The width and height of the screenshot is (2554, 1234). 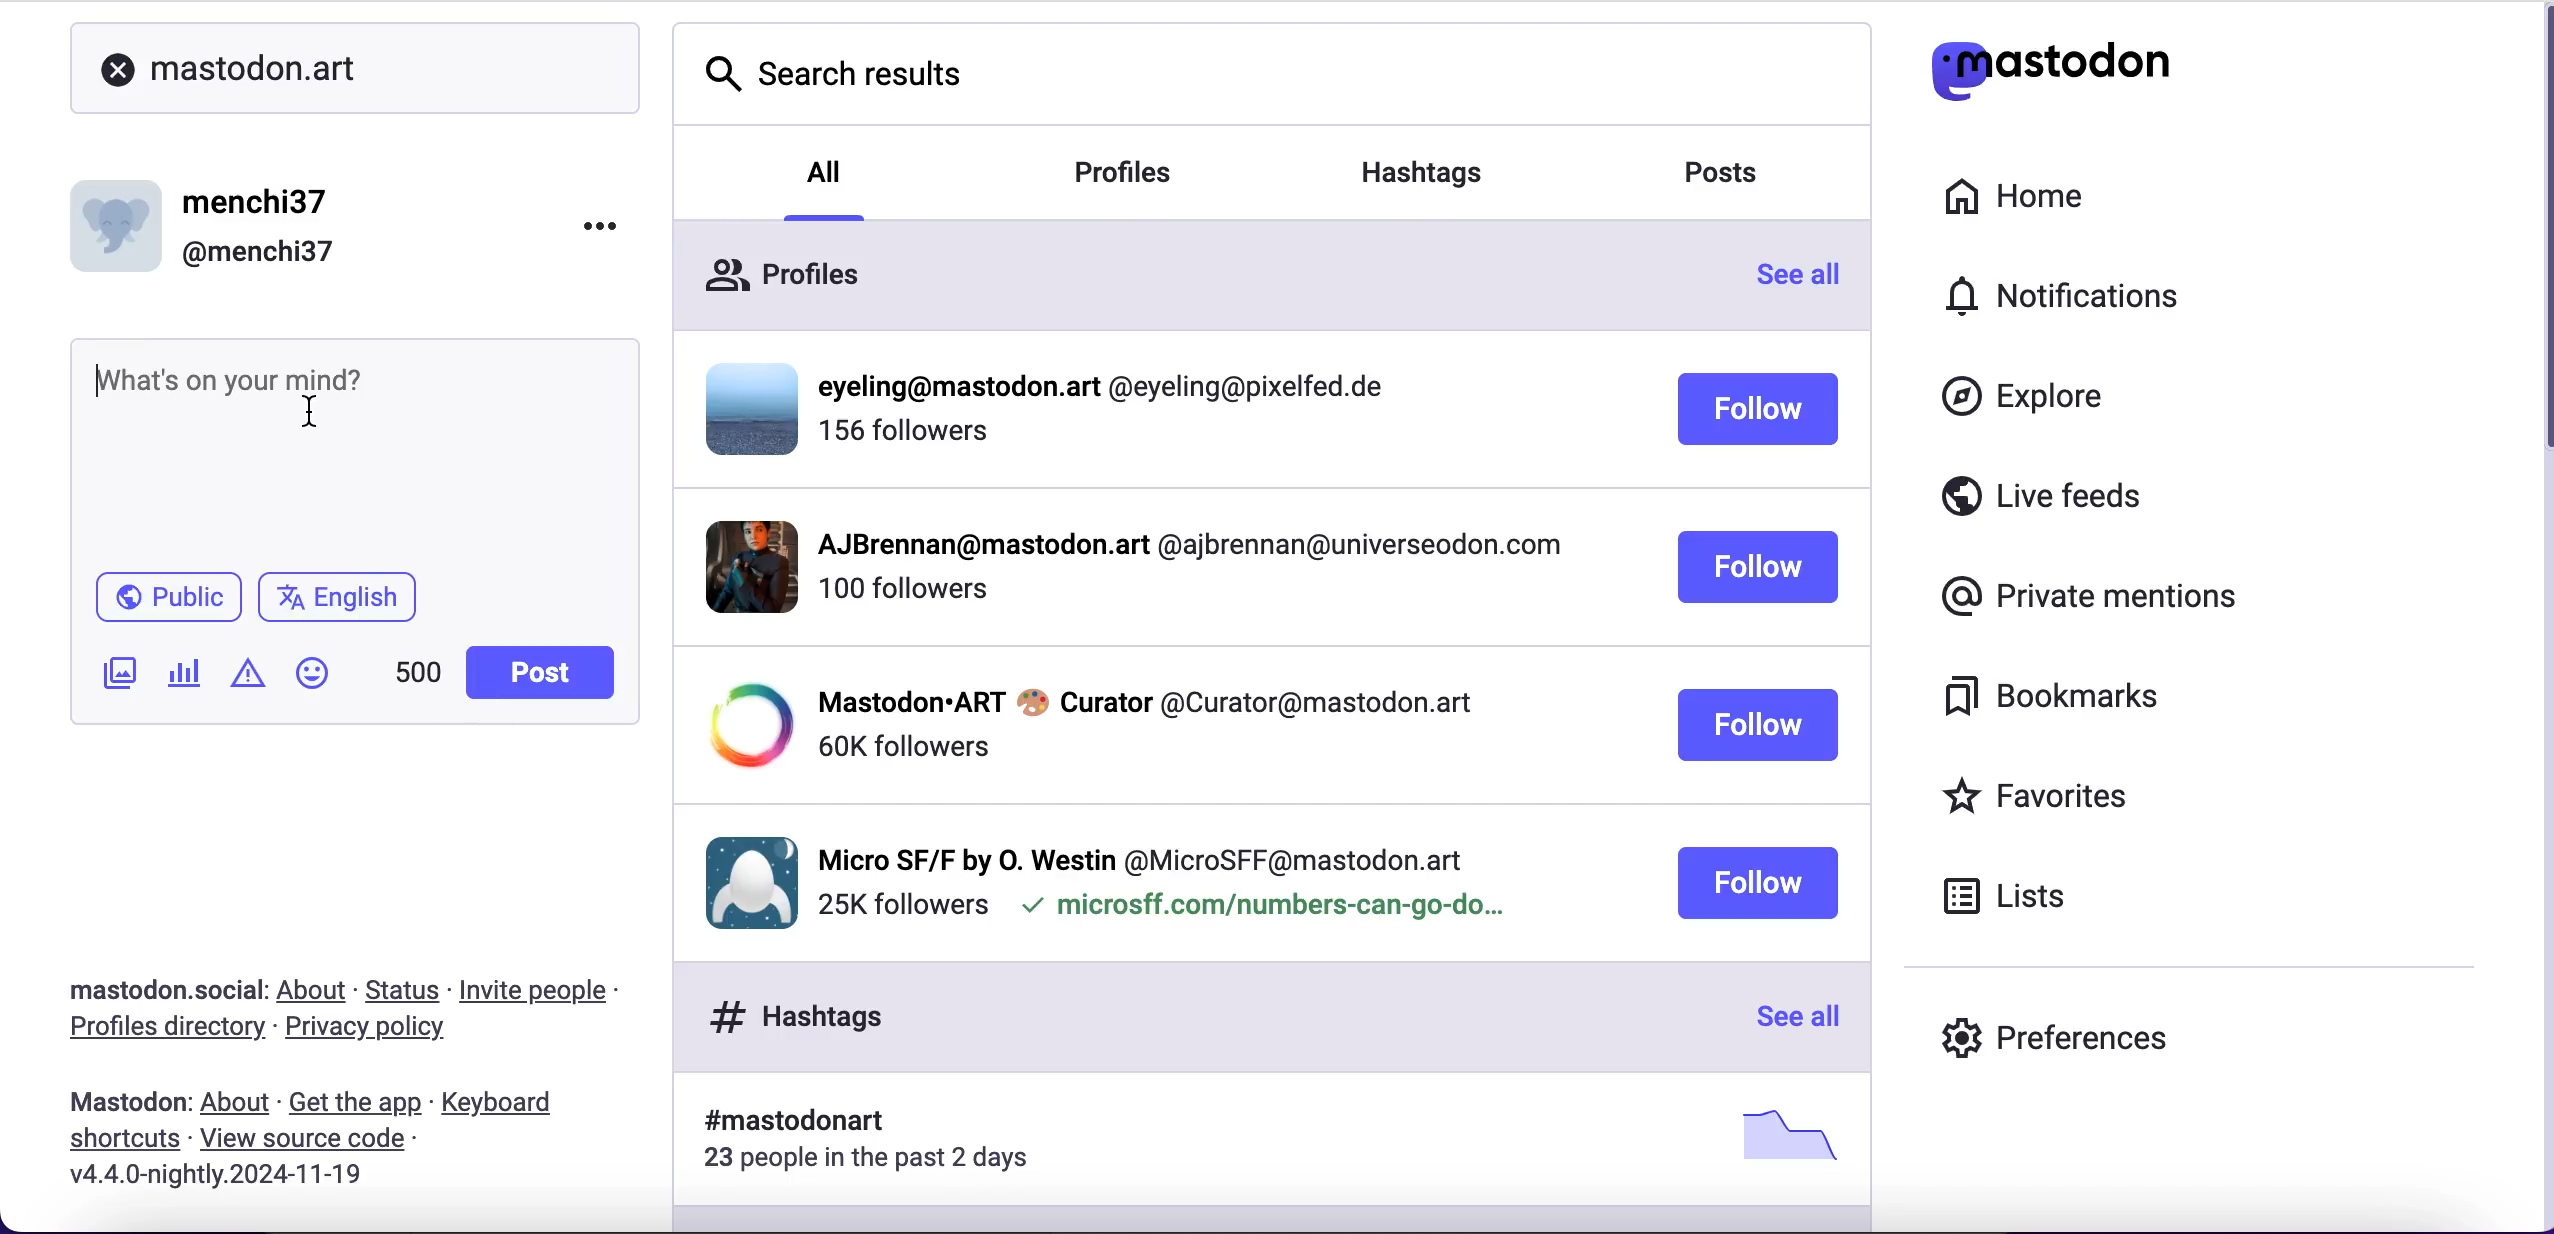 What do you see at coordinates (2055, 1039) in the screenshot?
I see `preferences` at bounding box center [2055, 1039].